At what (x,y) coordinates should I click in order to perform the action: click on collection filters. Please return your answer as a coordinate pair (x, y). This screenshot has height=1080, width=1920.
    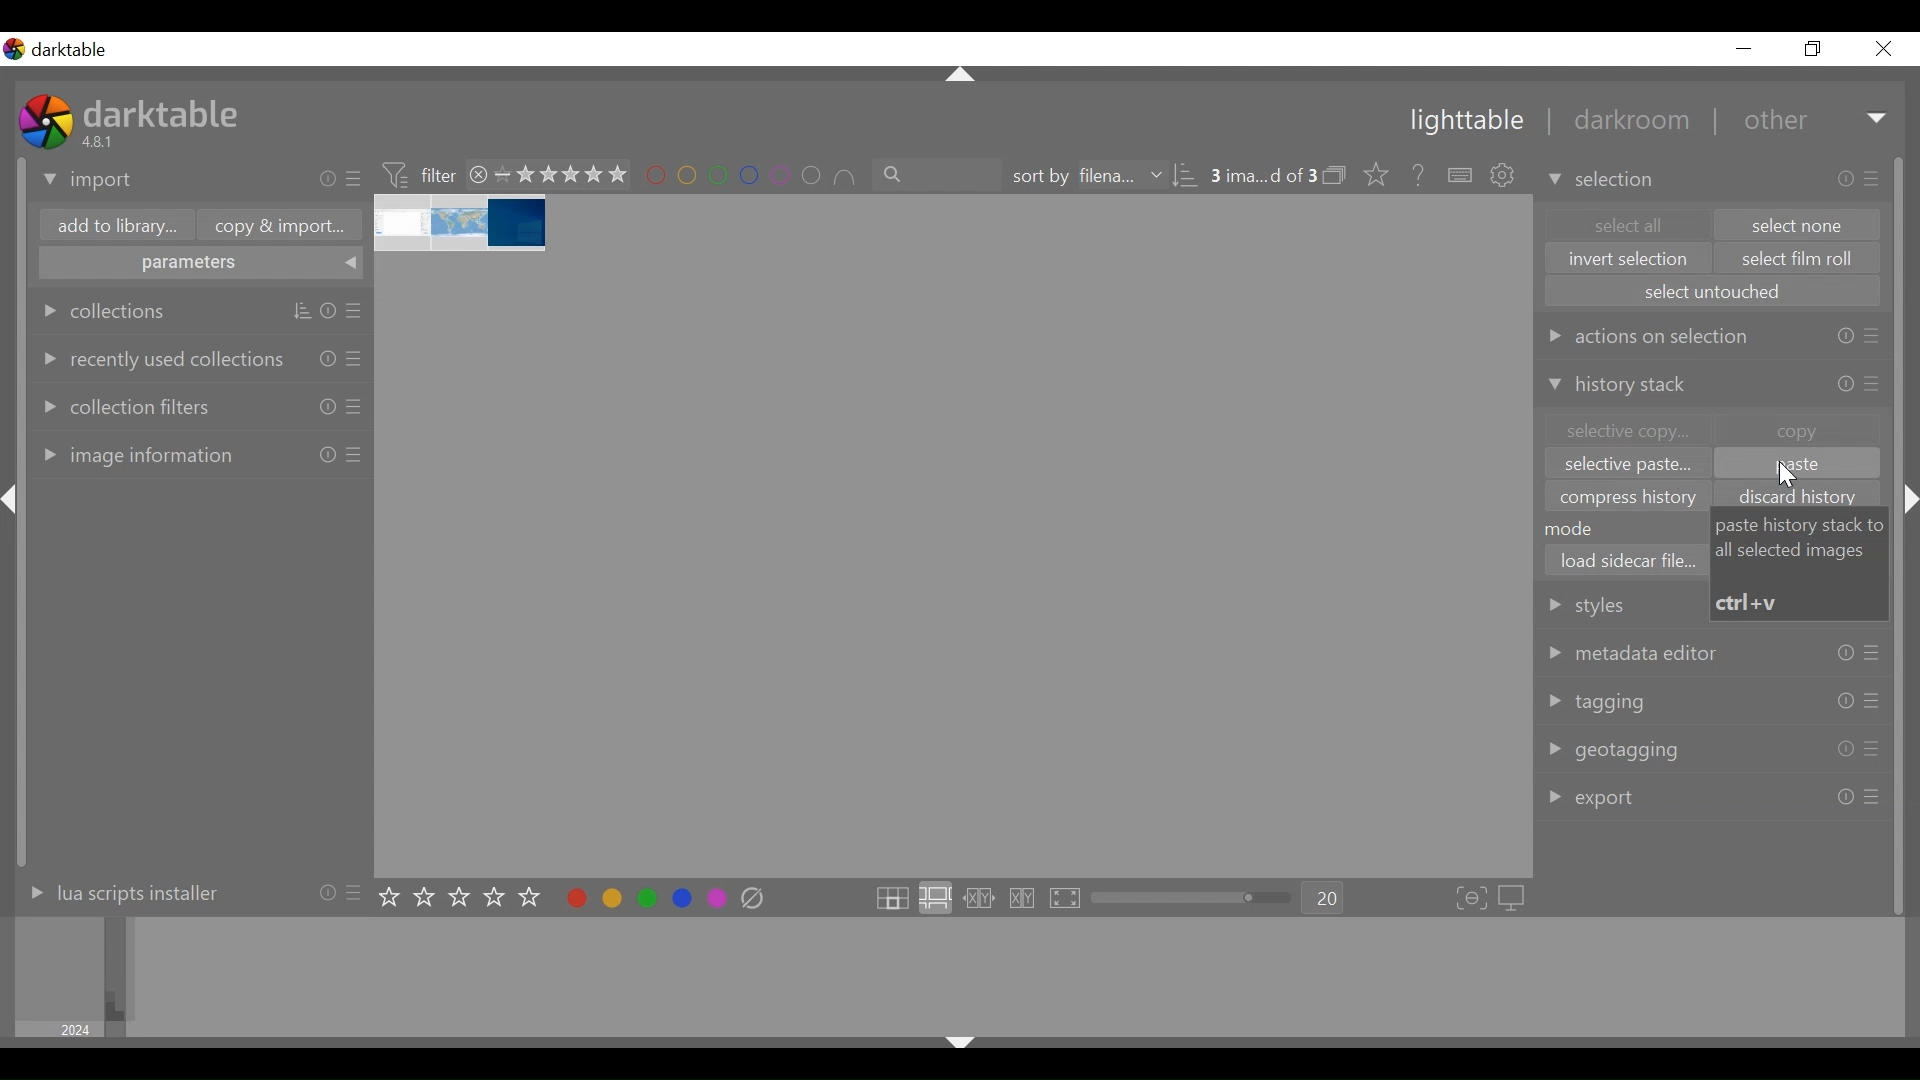
    Looking at the image, I should click on (124, 404).